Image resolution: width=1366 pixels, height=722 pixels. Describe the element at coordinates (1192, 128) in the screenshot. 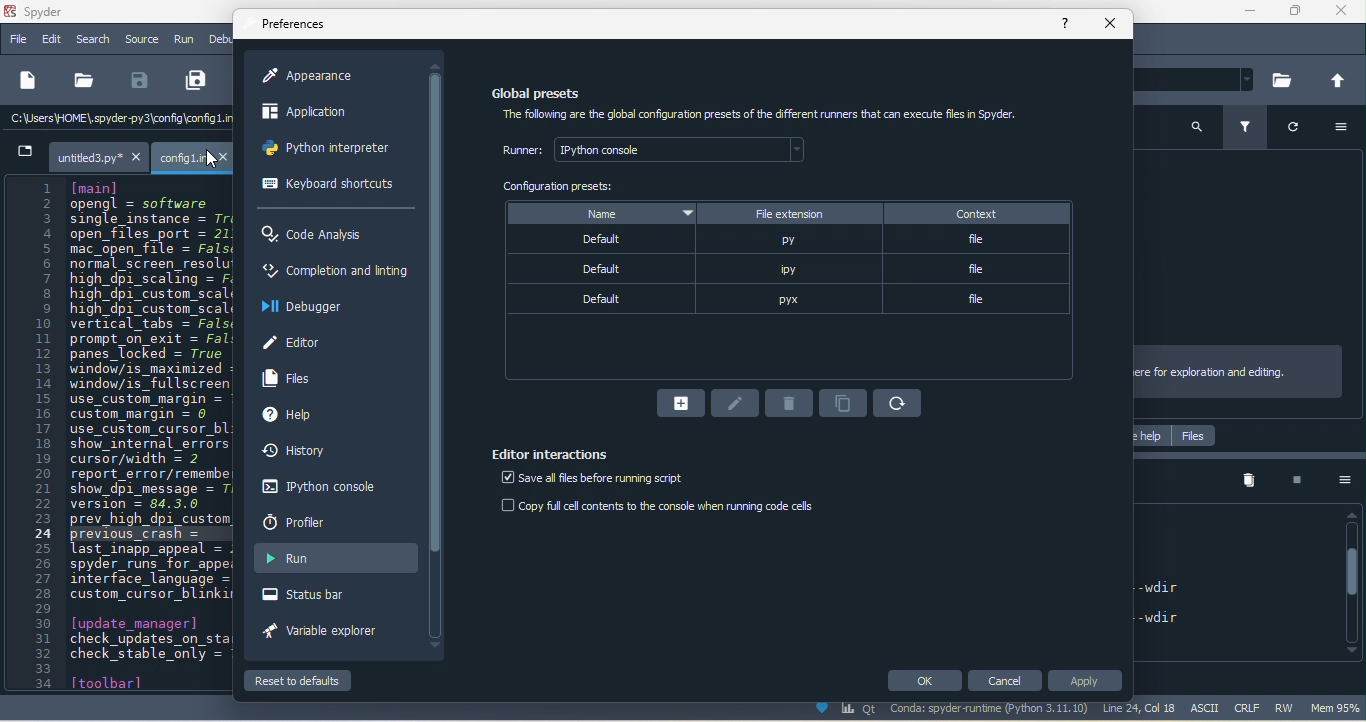

I see `search` at that location.